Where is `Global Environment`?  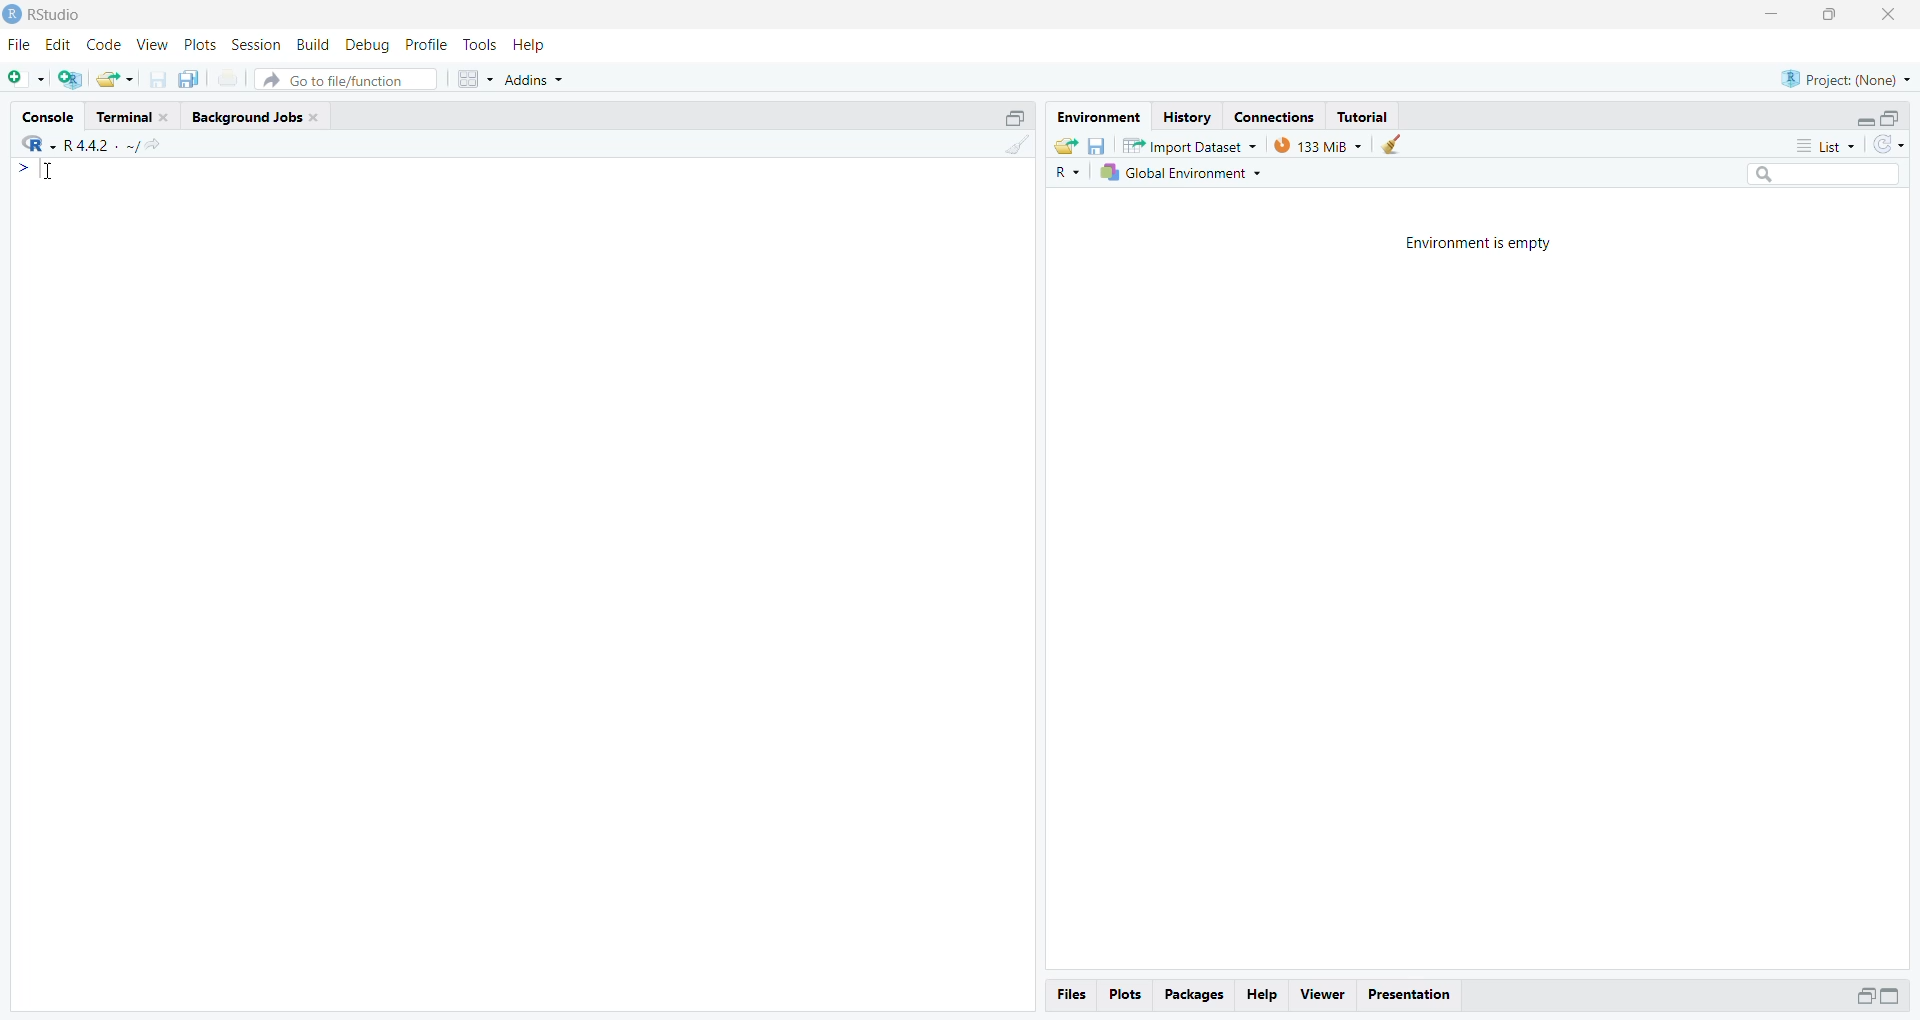 Global Environment is located at coordinates (1183, 176).